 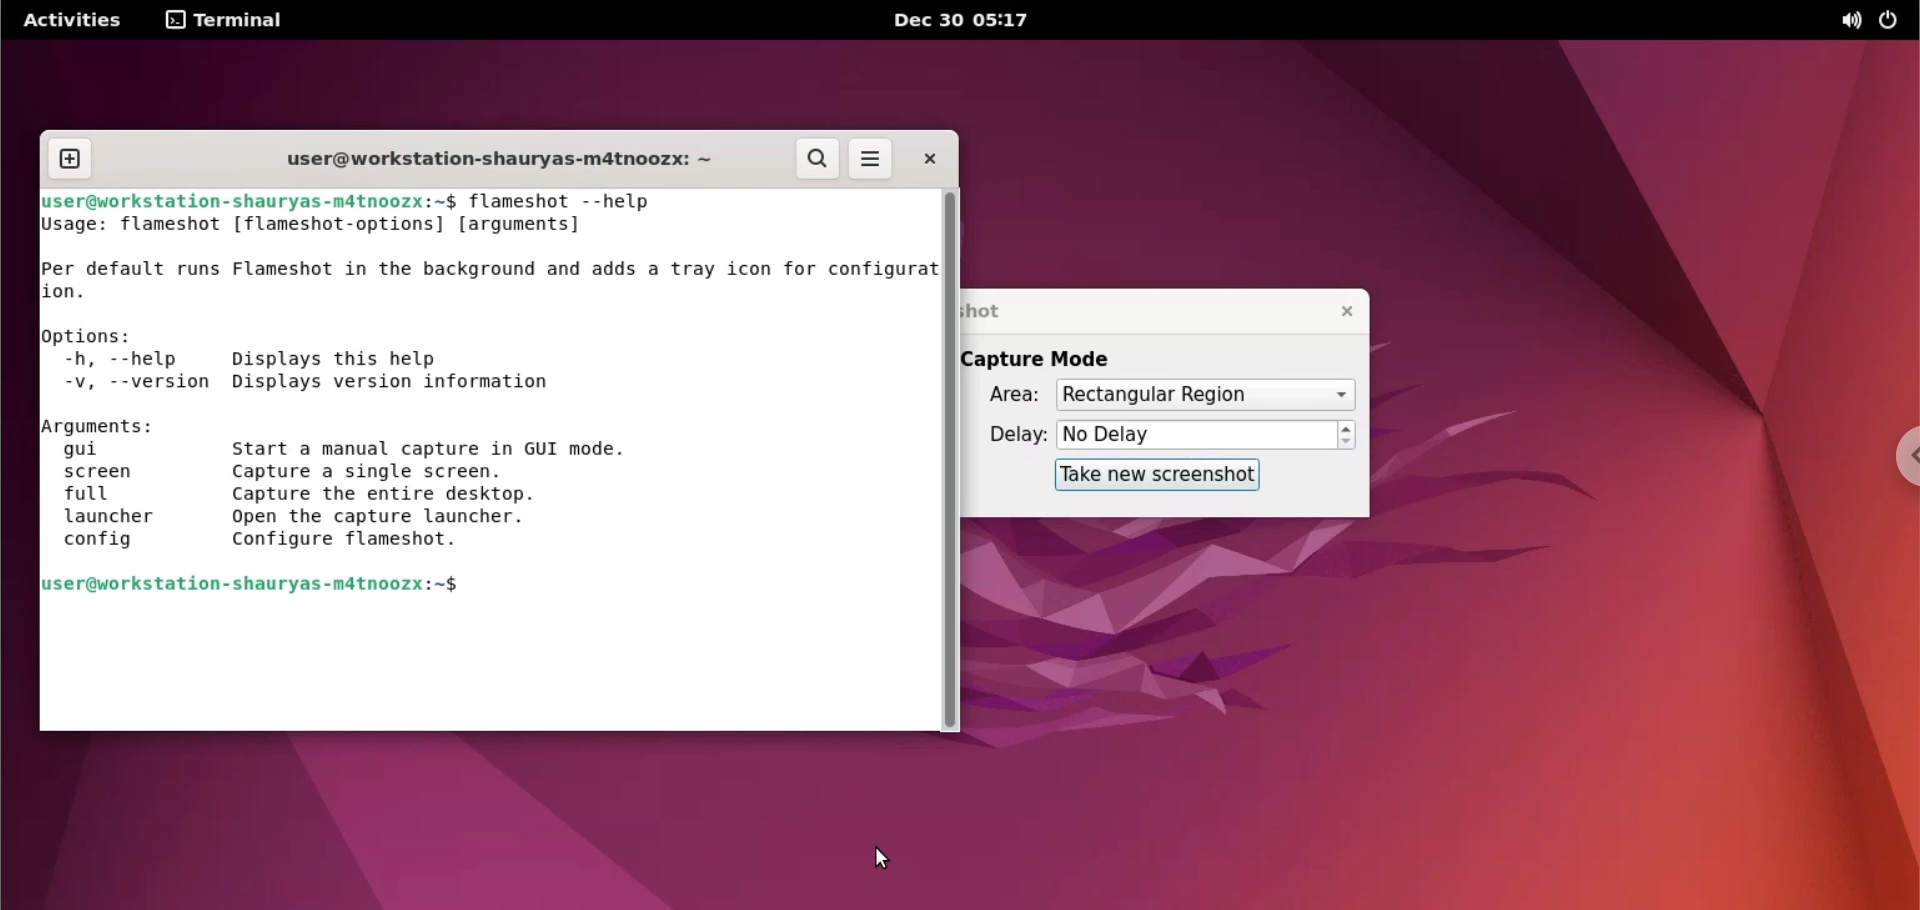 I want to click on displays version information, so click(x=398, y=384).